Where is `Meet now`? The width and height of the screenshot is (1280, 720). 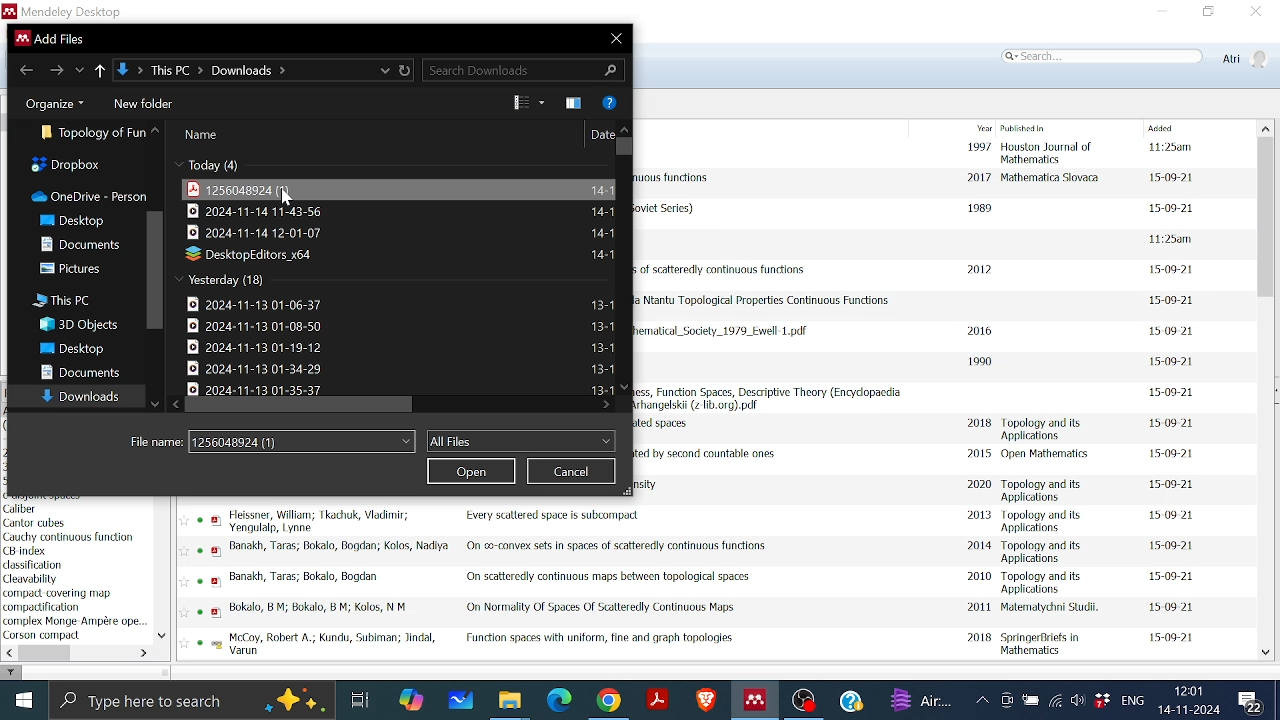
Meet now is located at coordinates (1008, 699).